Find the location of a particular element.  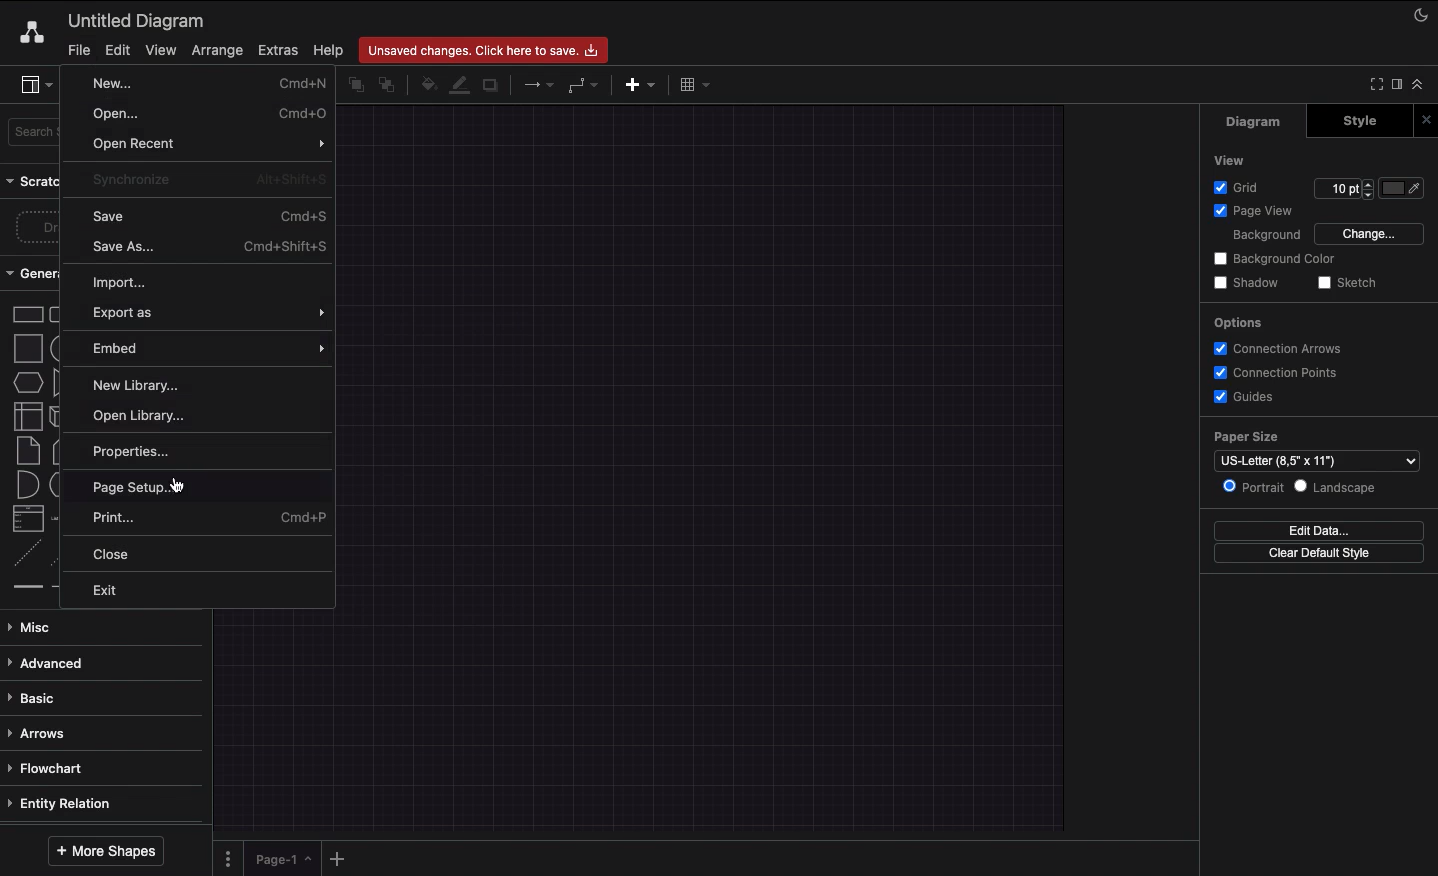

Edit is located at coordinates (115, 50).